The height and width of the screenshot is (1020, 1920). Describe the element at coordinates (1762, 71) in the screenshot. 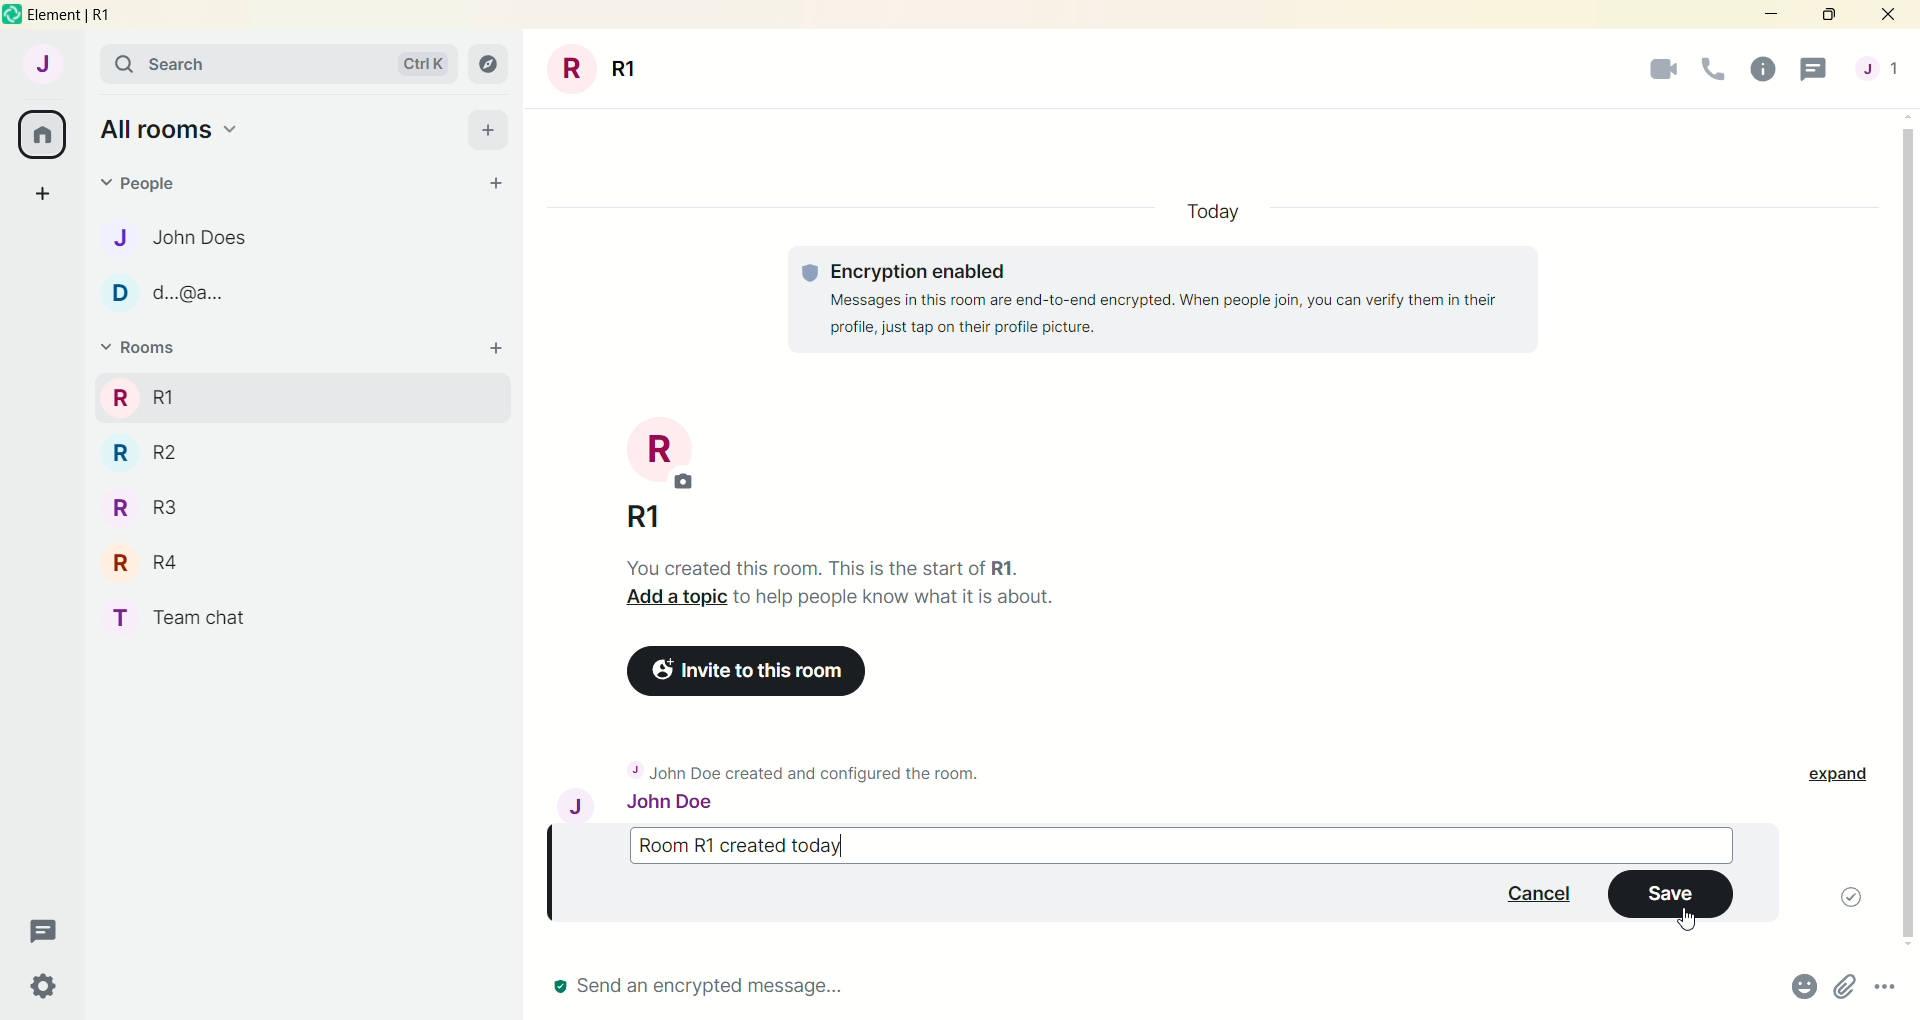

I see `room info` at that location.